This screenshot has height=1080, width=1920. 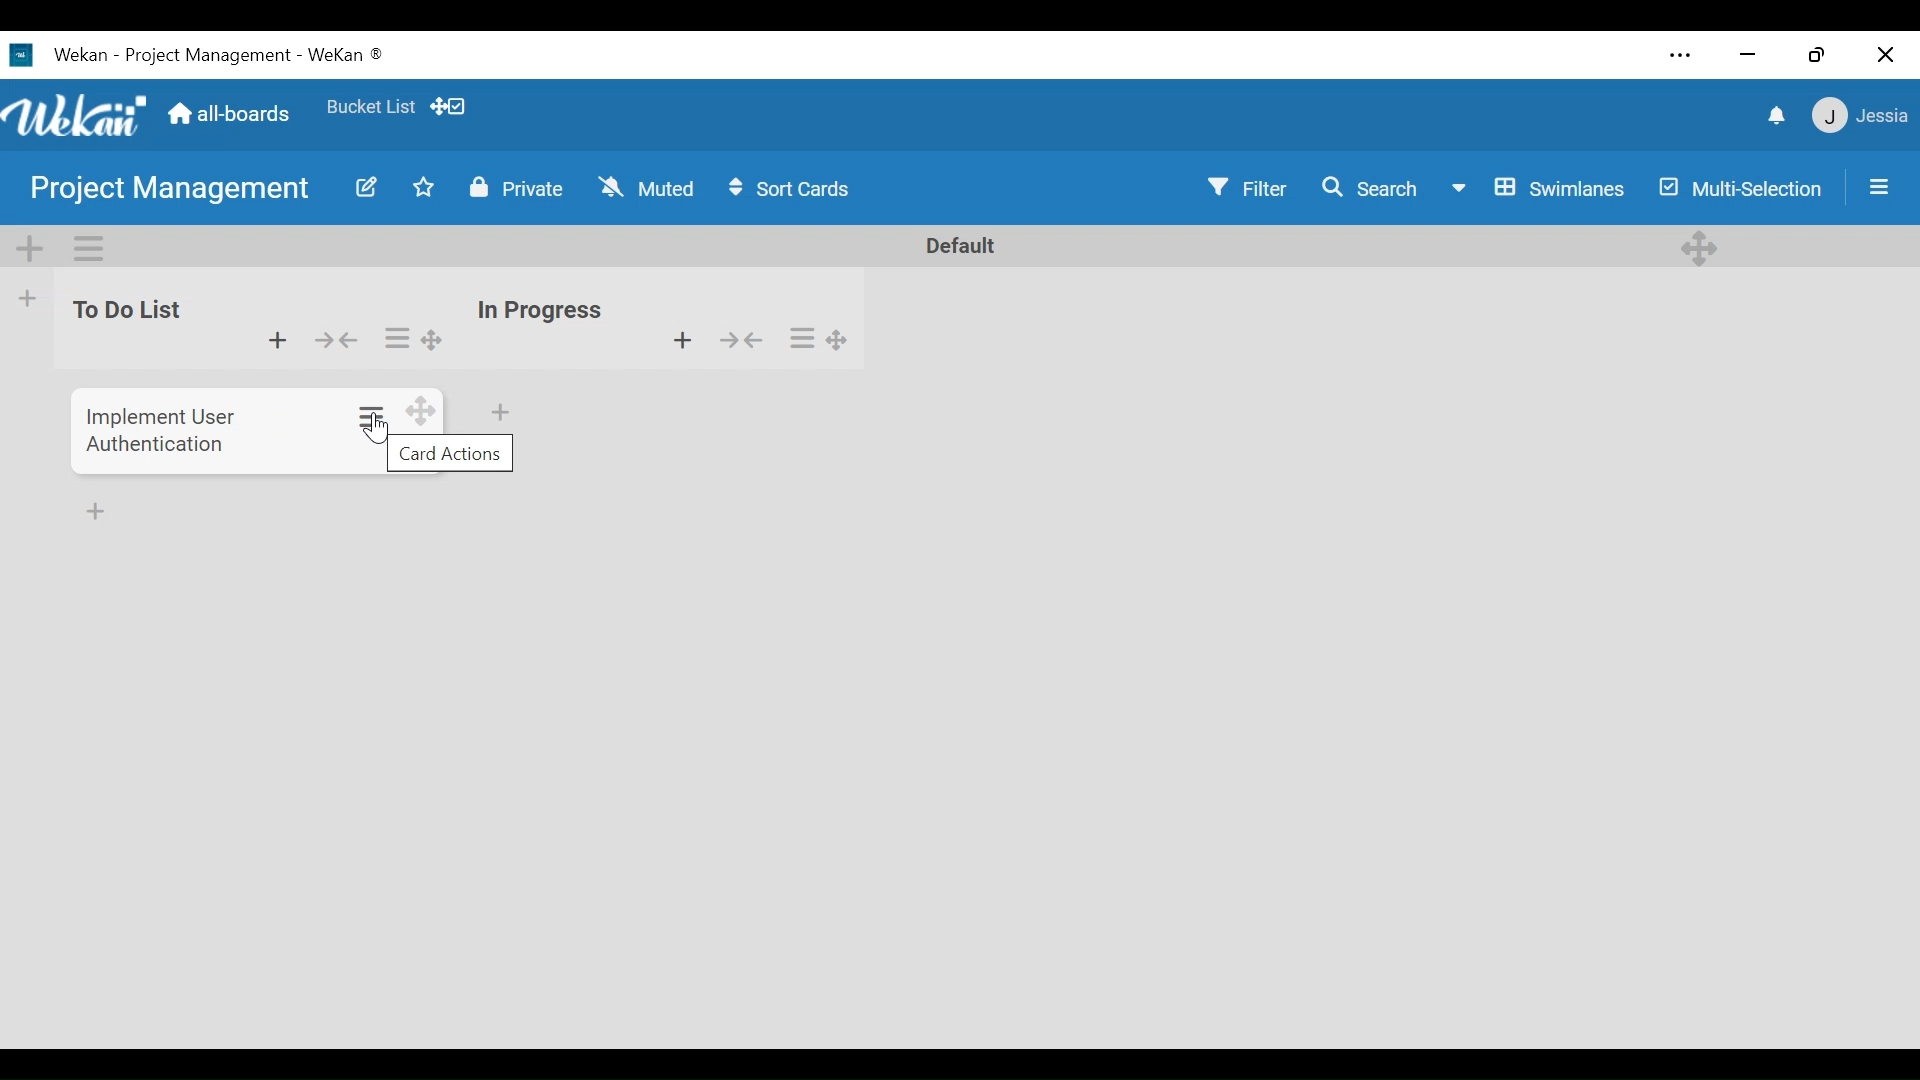 I want to click on edit, so click(x=364, y=191).